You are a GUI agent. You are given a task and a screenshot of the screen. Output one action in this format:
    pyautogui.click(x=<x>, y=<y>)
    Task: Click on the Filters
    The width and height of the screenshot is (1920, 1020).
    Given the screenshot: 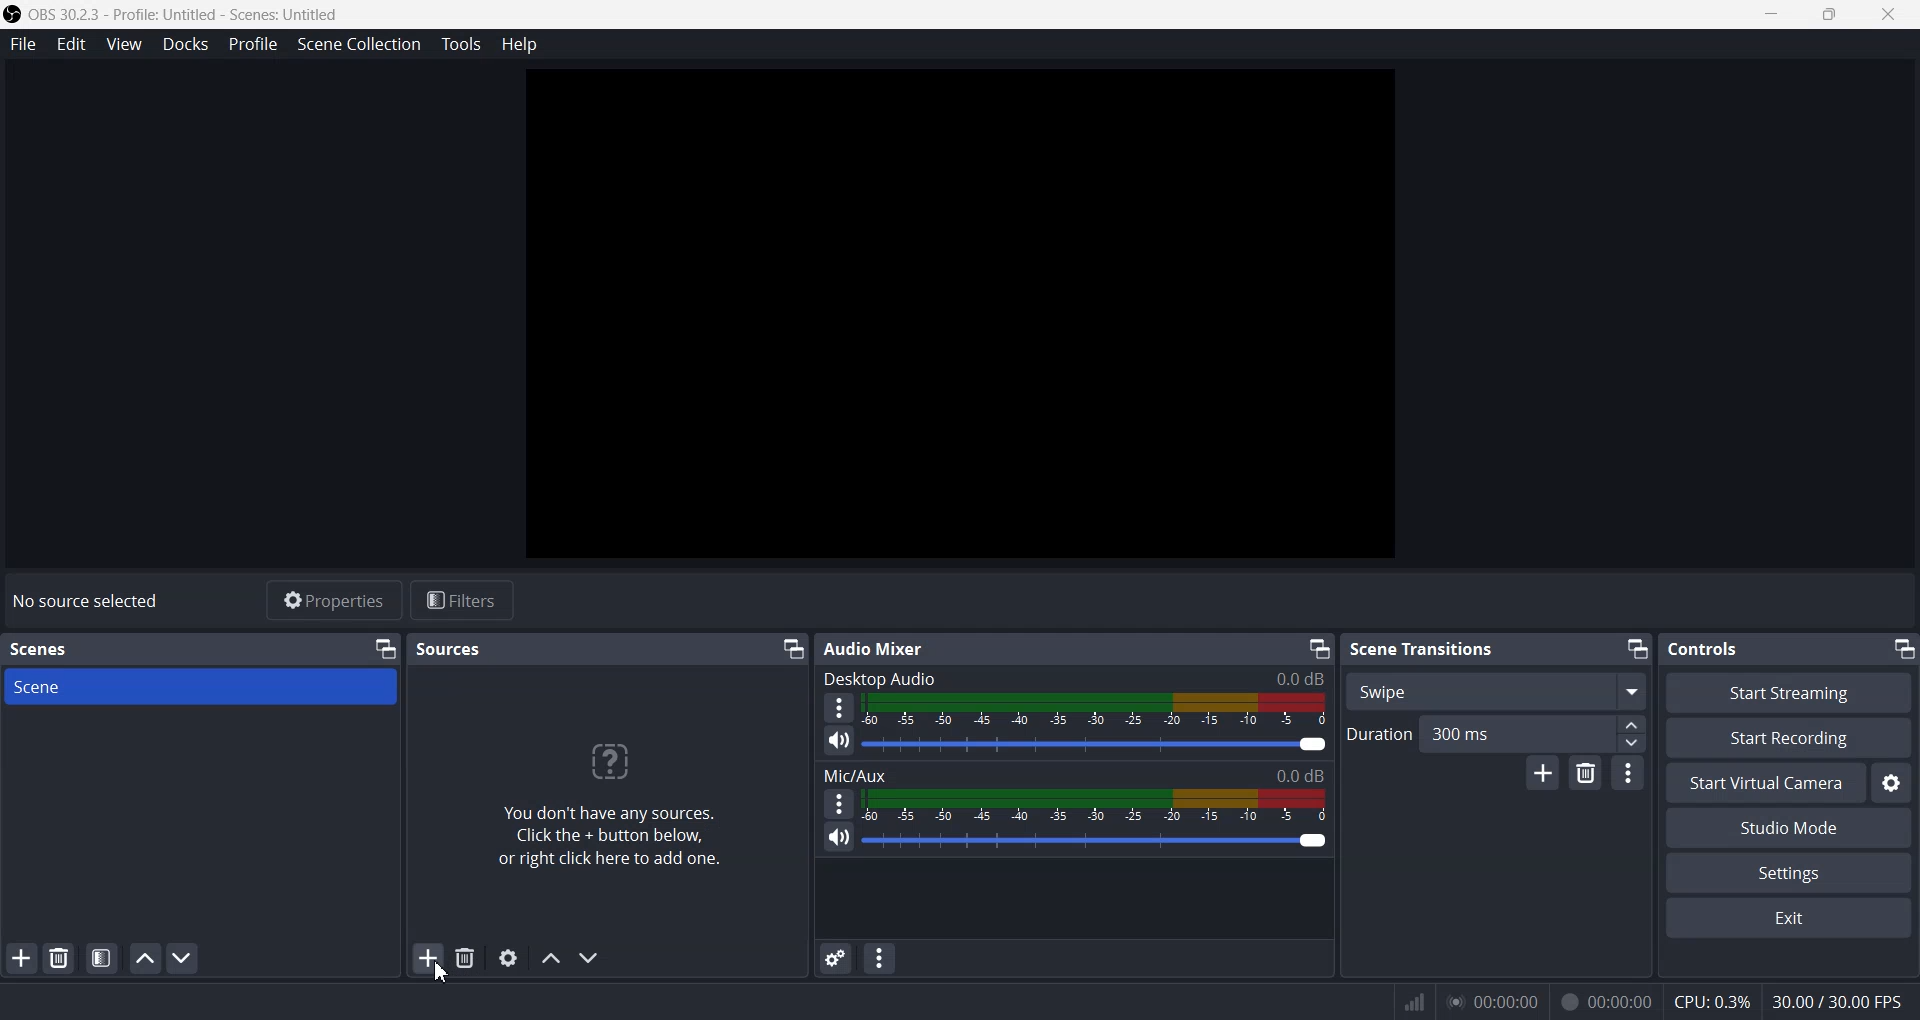 What is the action you would take?
    pyautogui.click(x=463, y=599)
    